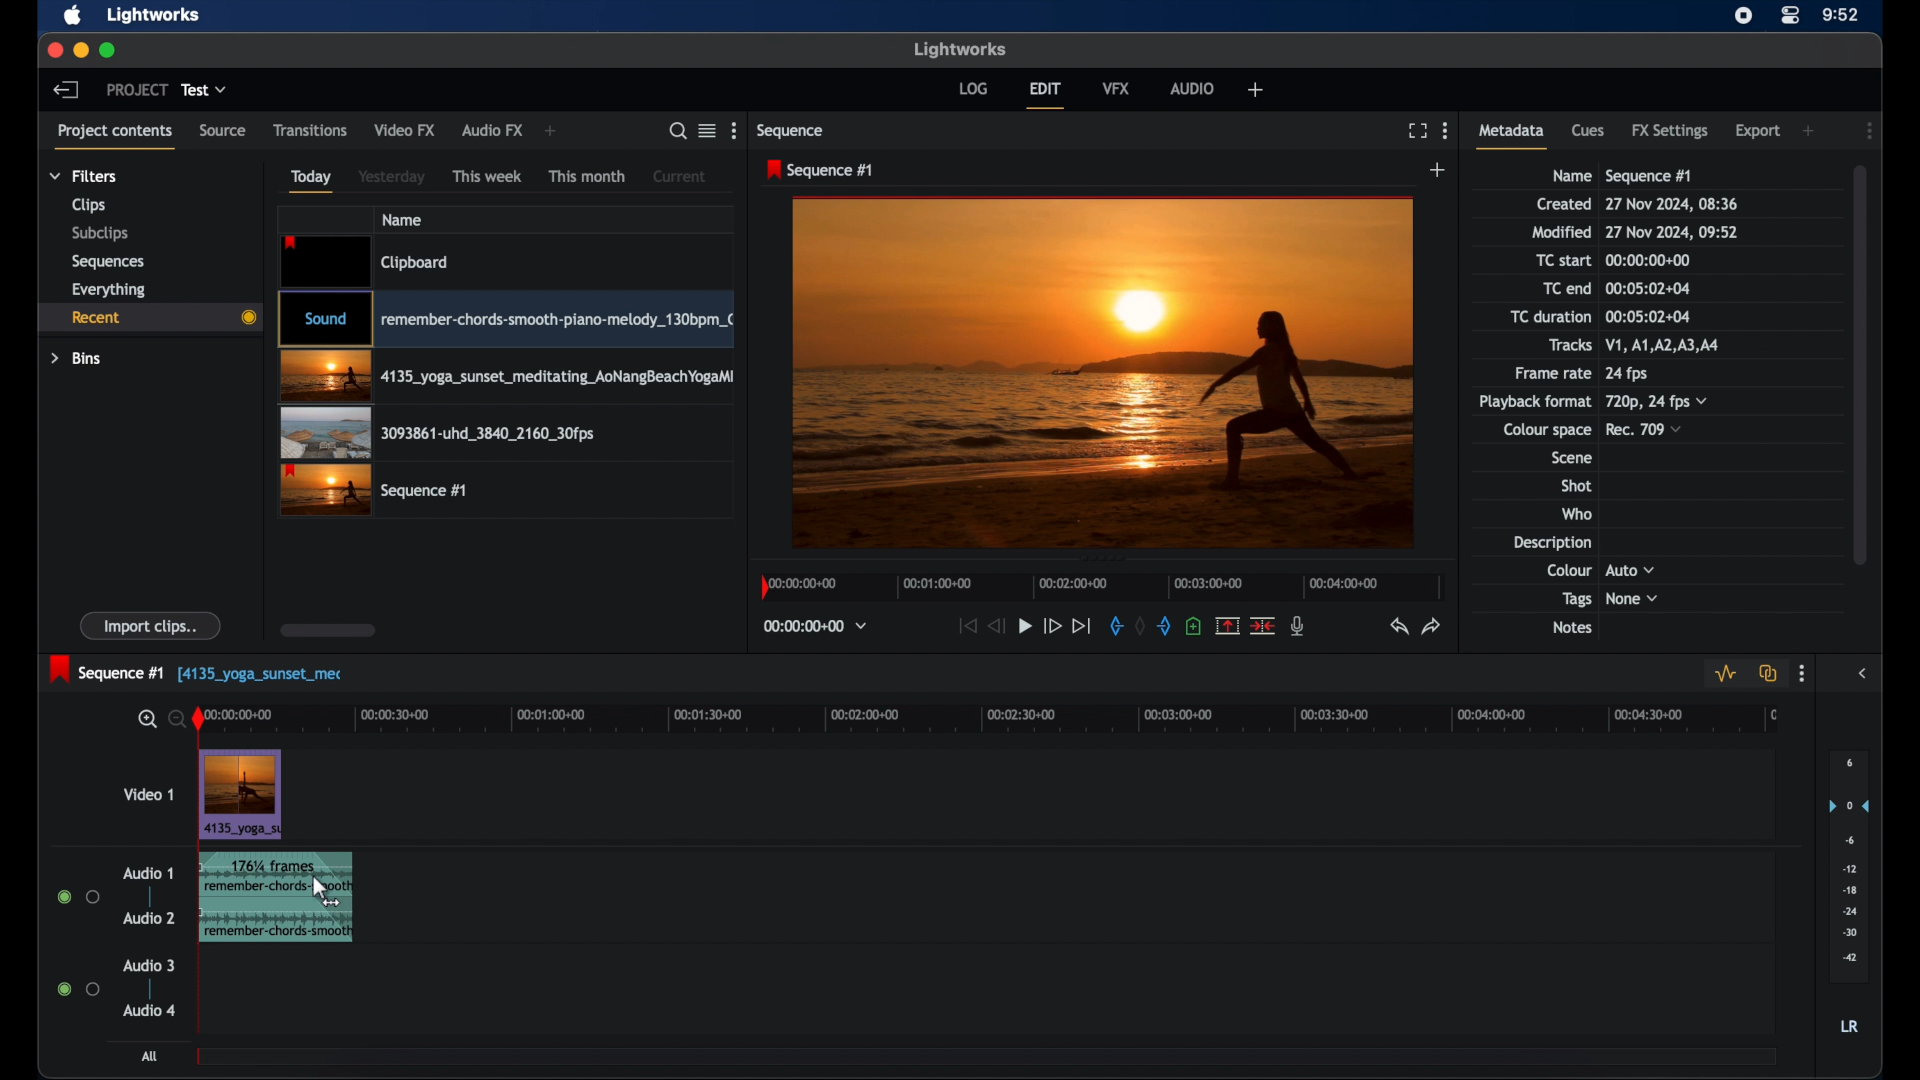 Image resolution: width=1920 pixels, height=1080 pixels. I want to click on bins, so click(77, 359).